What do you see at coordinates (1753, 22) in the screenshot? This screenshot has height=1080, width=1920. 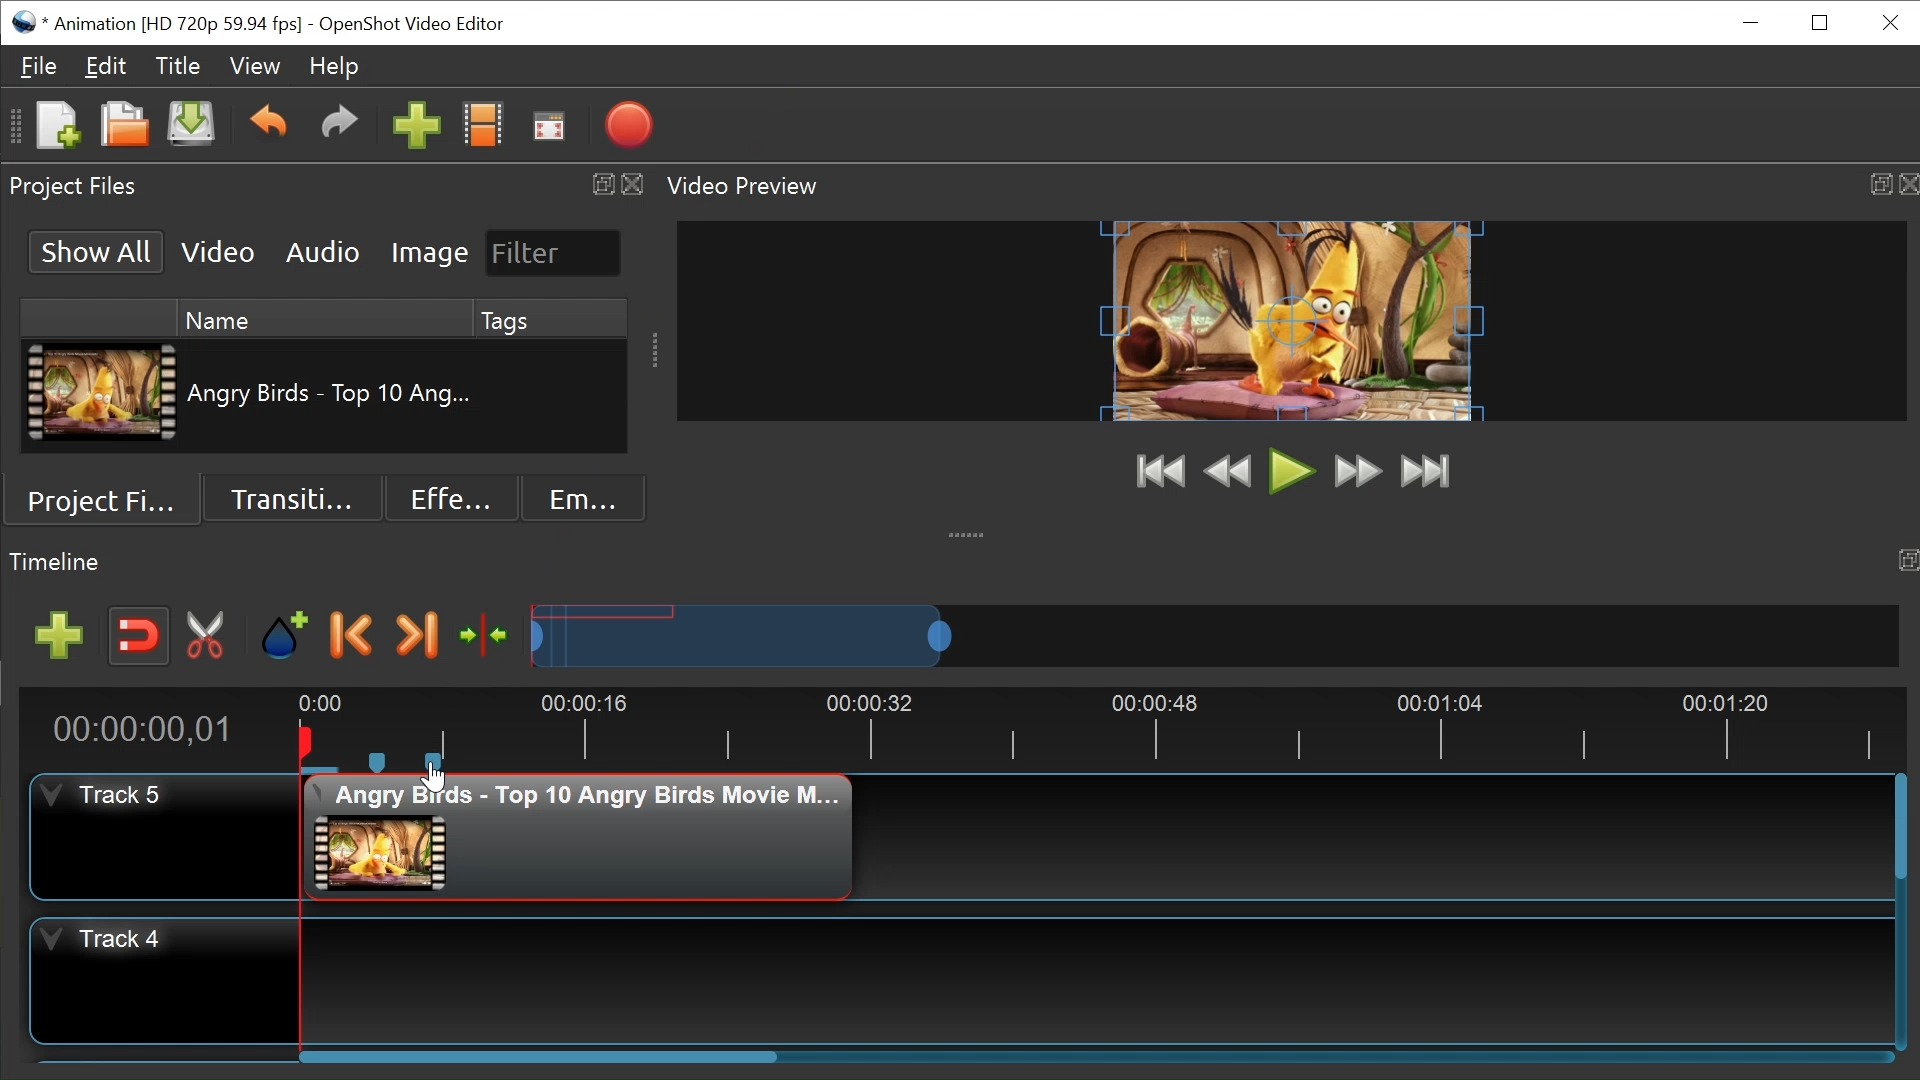 I see `minimize` at bounding box center [1753, 22].